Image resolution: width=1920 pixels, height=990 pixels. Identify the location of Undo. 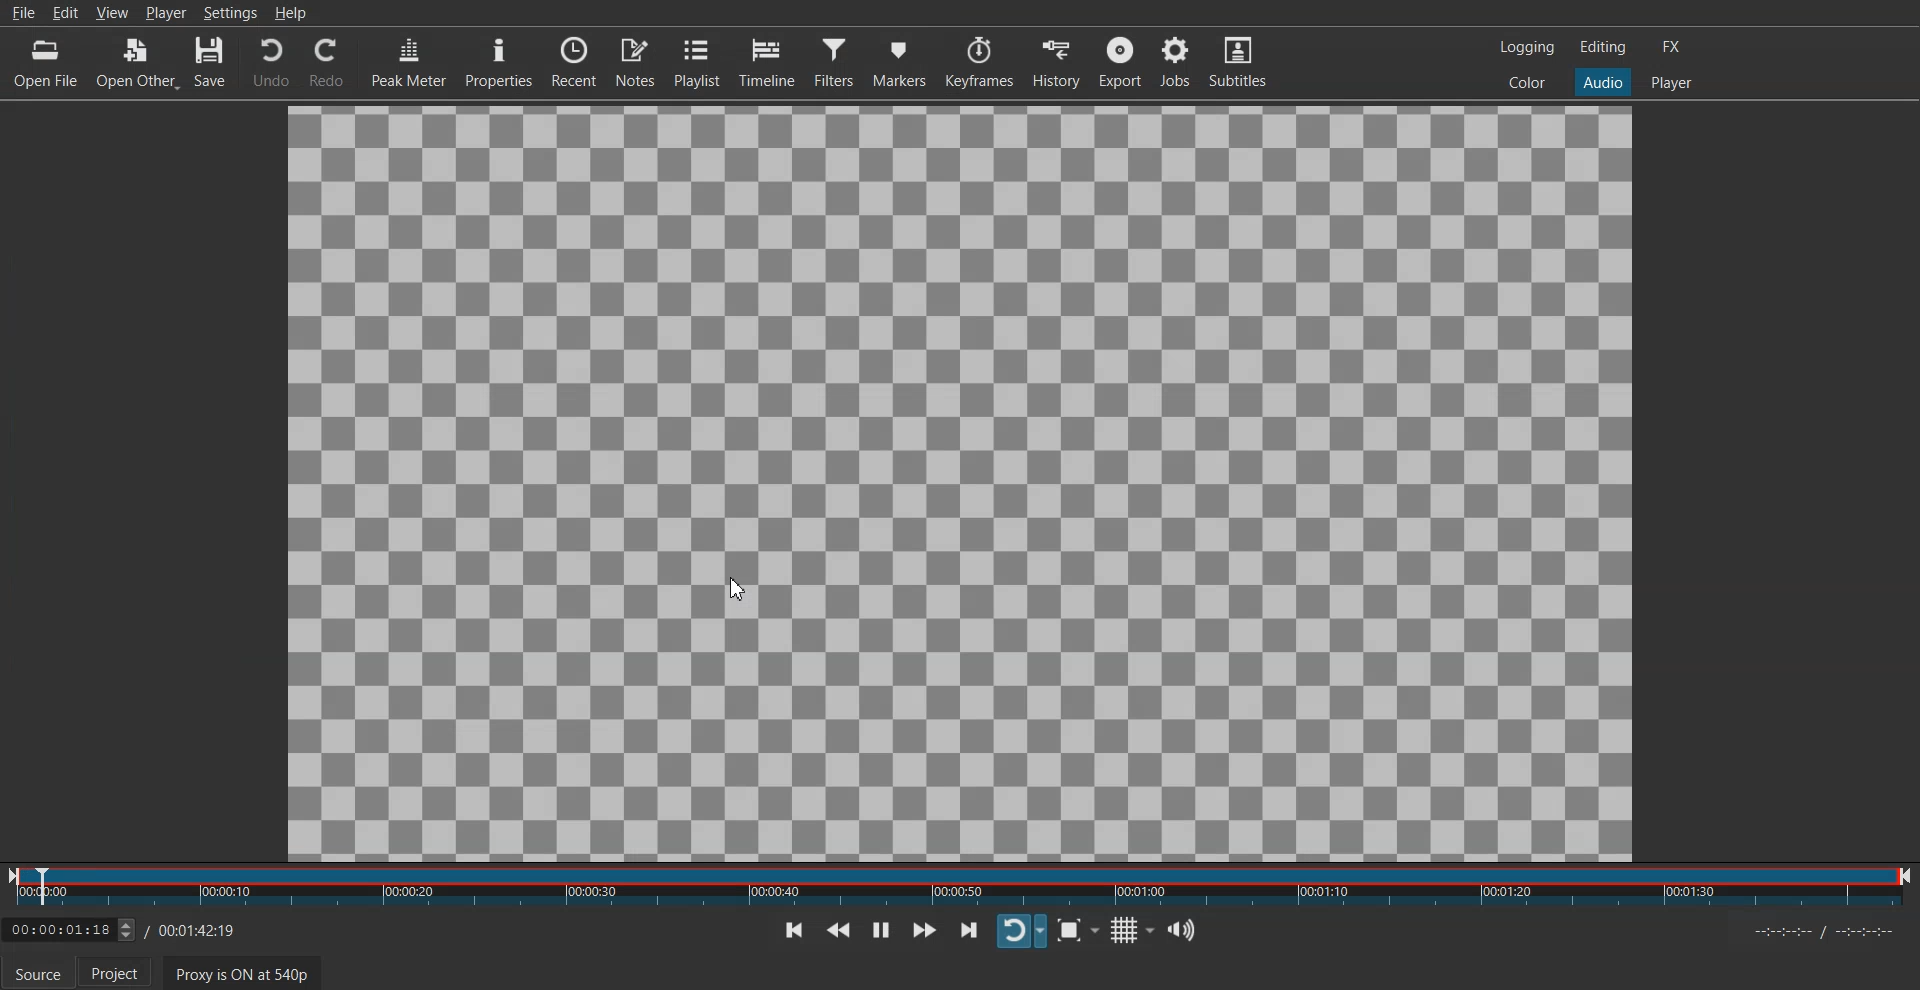
(270, 61).